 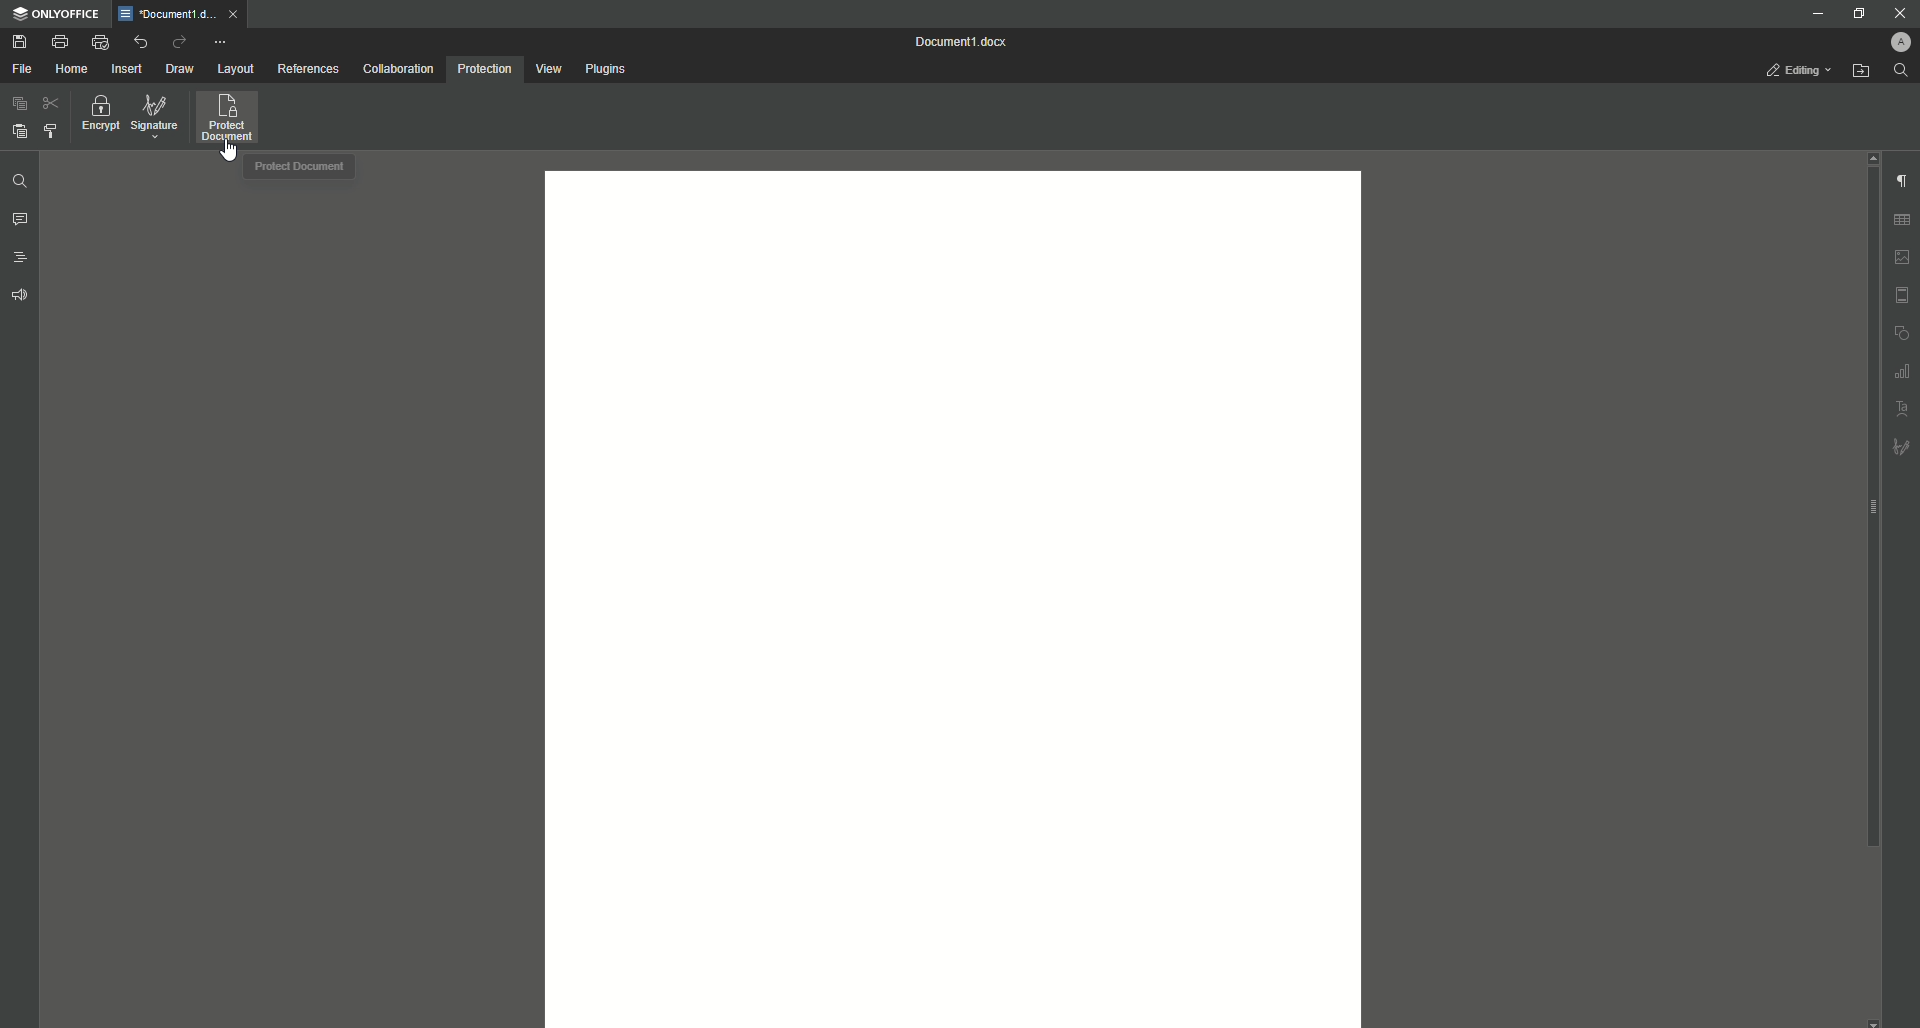 I want to click on Paste, so click(x=17, y=131).